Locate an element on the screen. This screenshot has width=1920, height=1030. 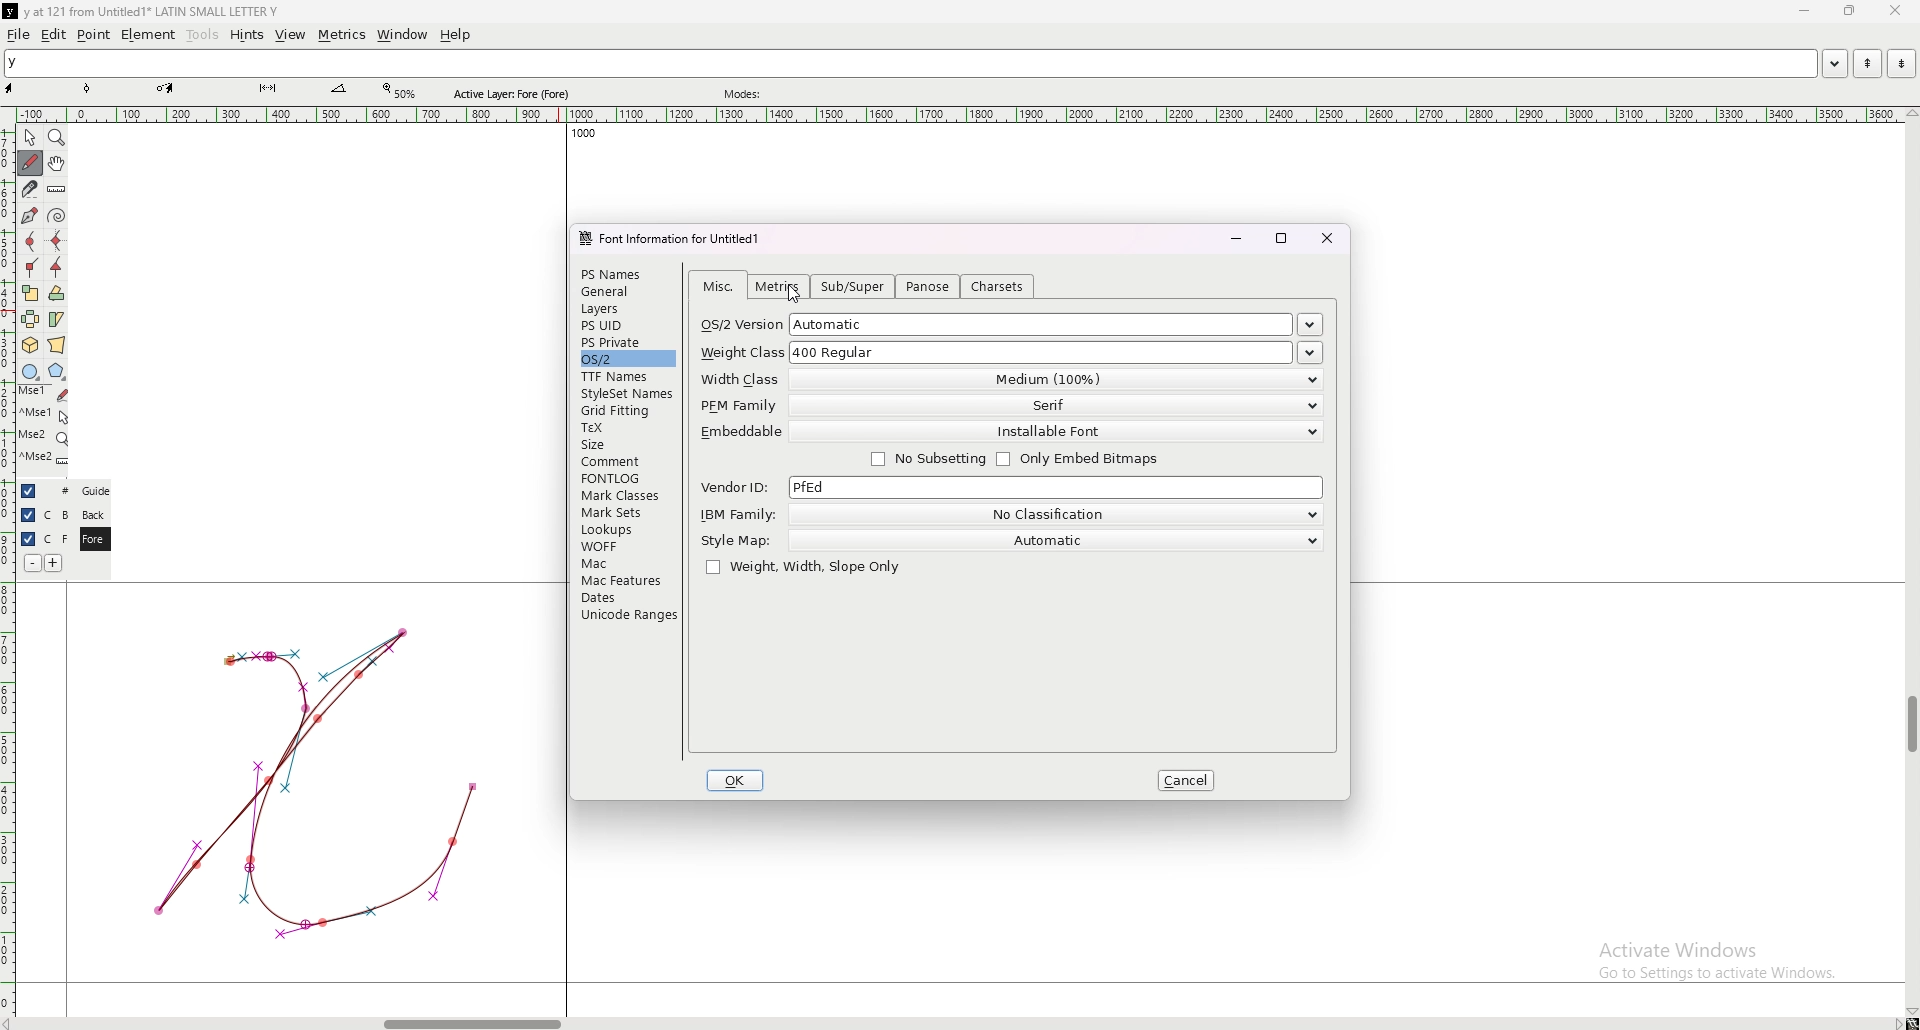
layers is located at coordinates (625, 309).